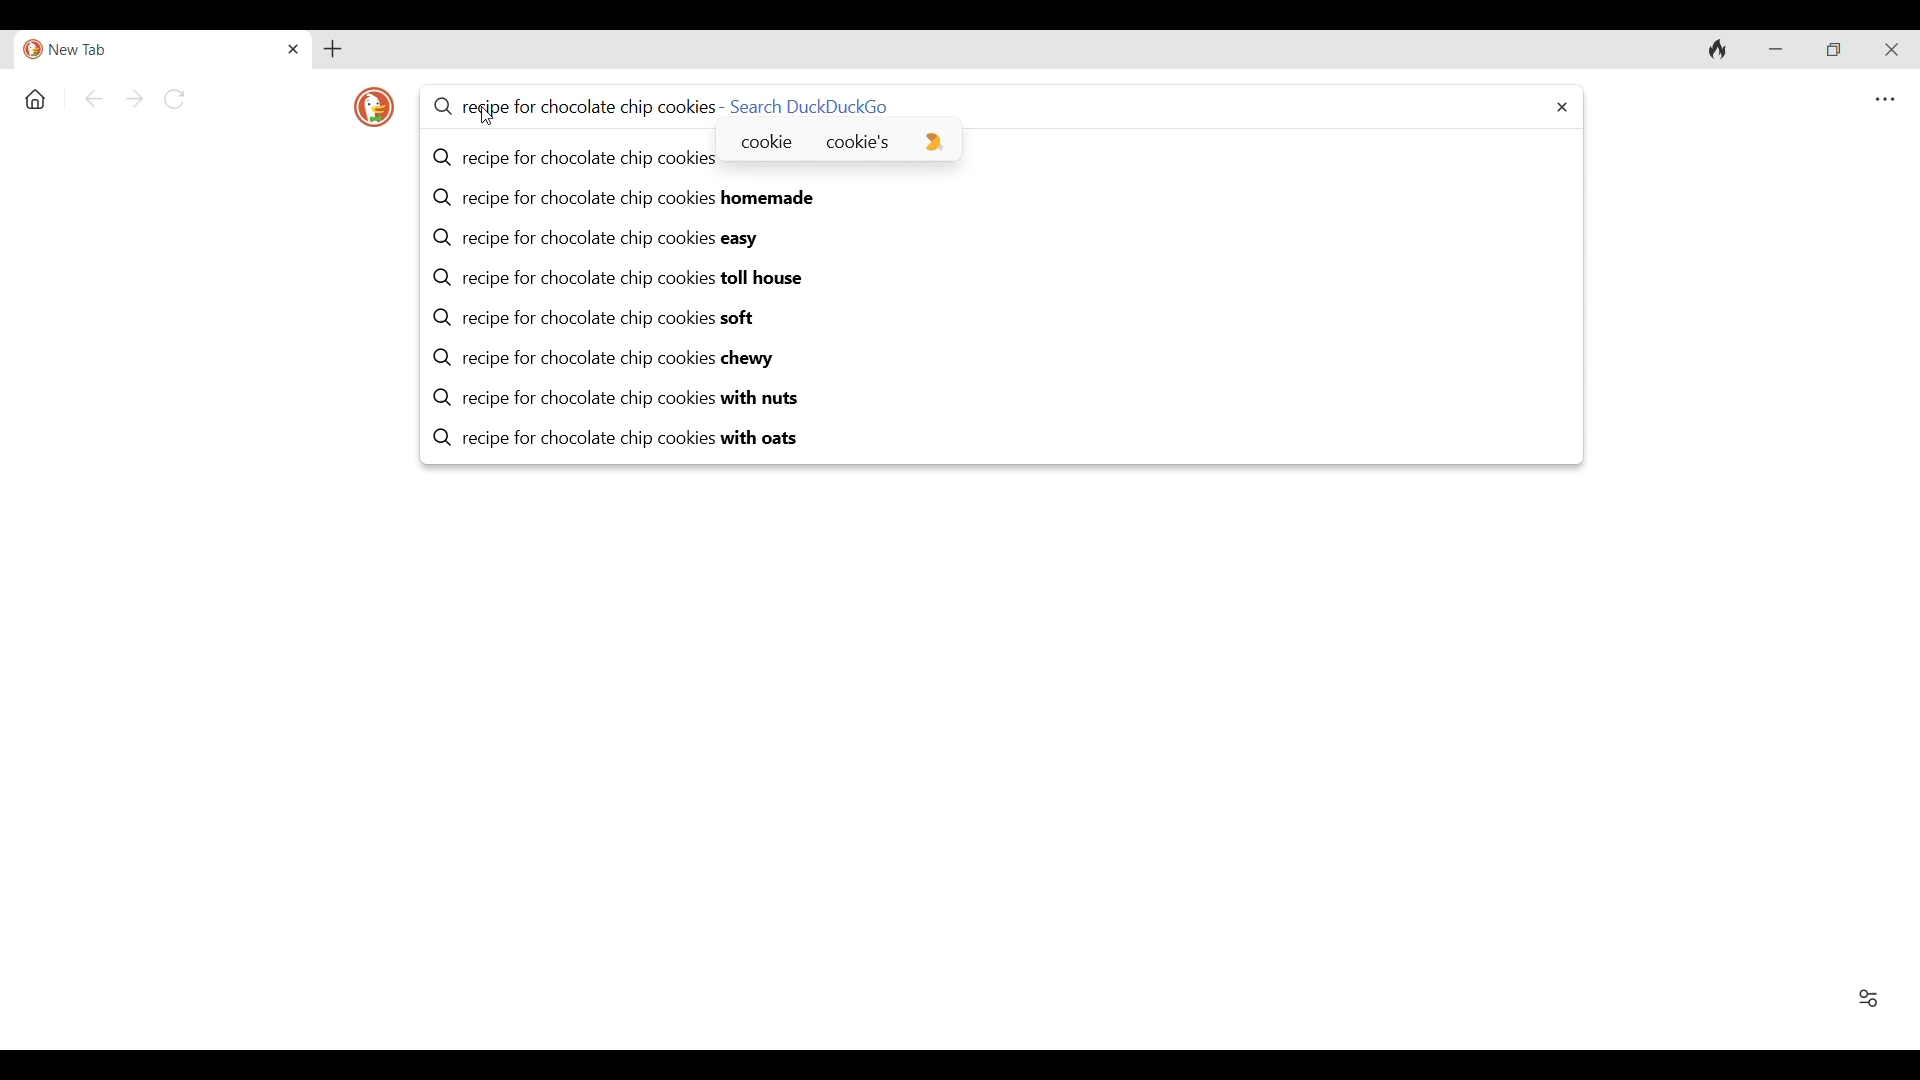 The height and width of the screenshot is (1080, 1920). Describe the element at coordinates (148, 50) in the screenshot. I see `New tab` at that location.